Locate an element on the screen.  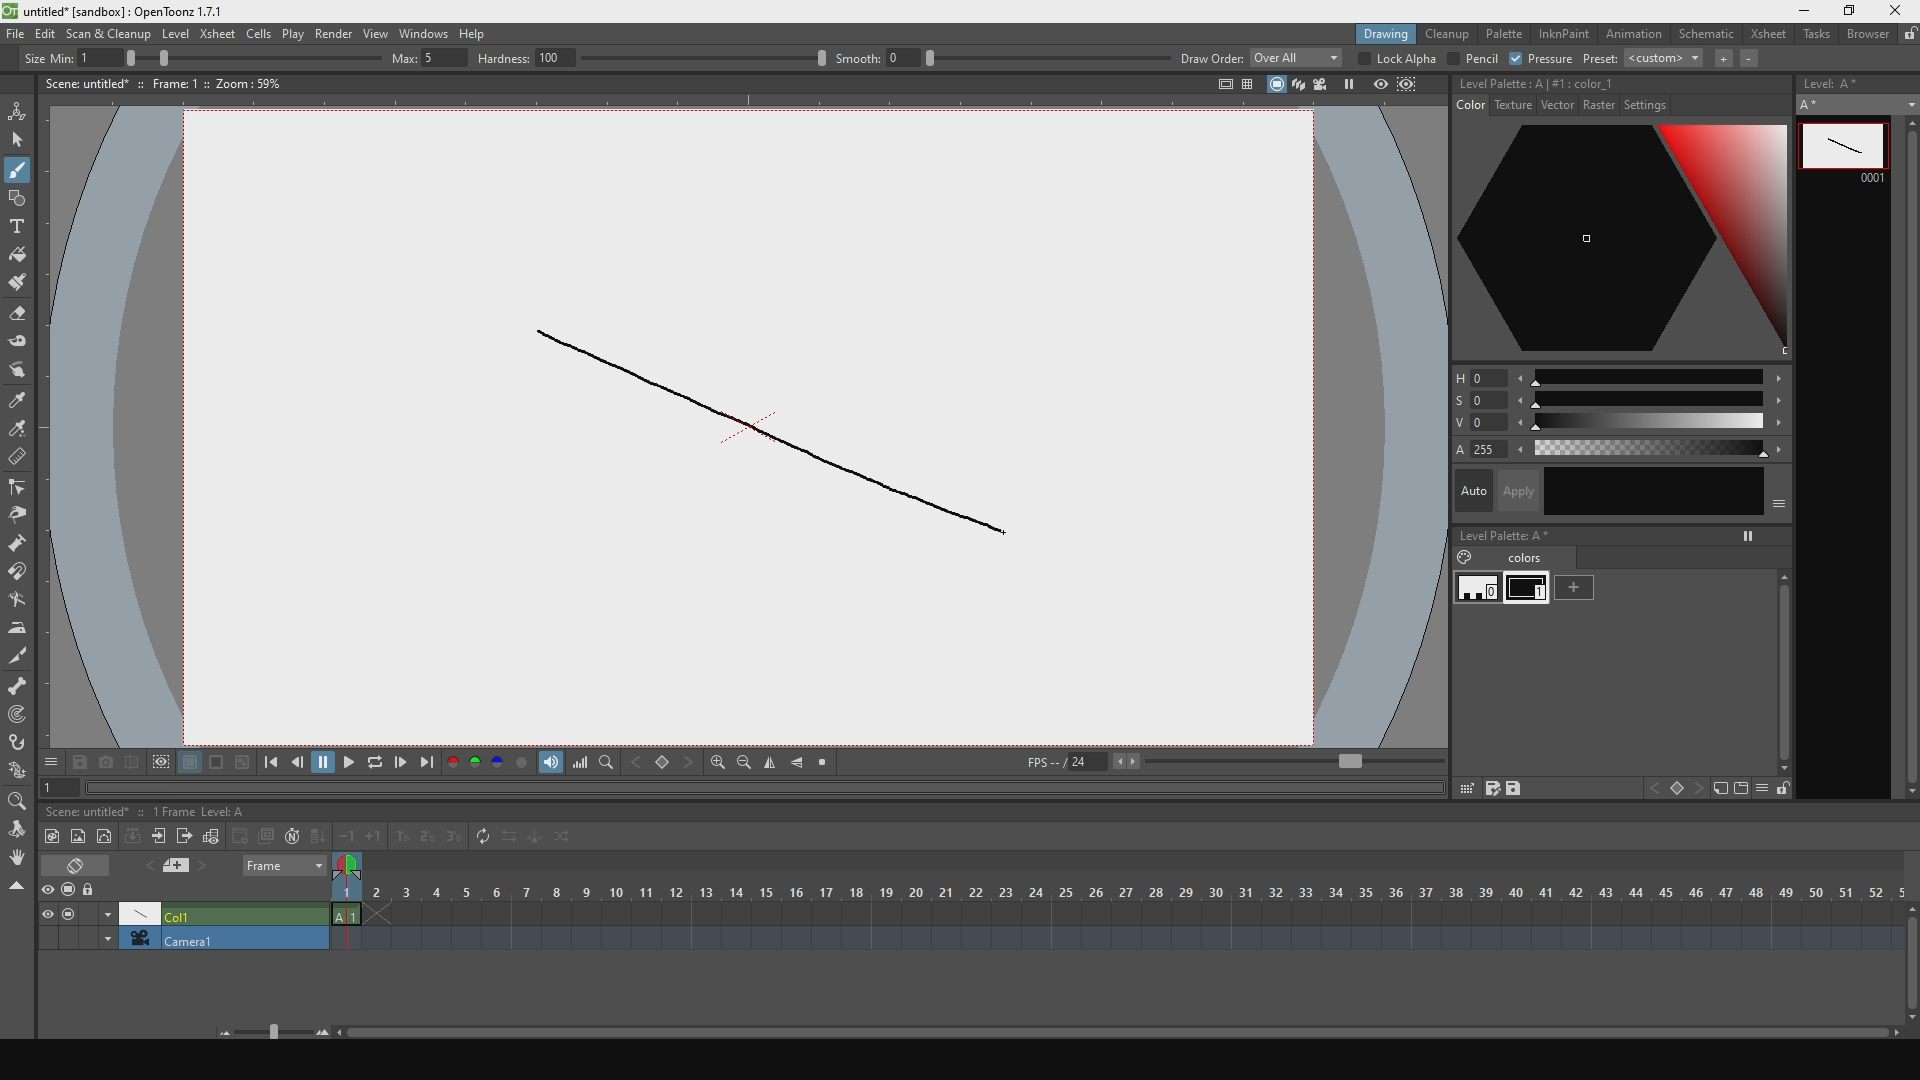
texture is located at coordinates (1512, 104).